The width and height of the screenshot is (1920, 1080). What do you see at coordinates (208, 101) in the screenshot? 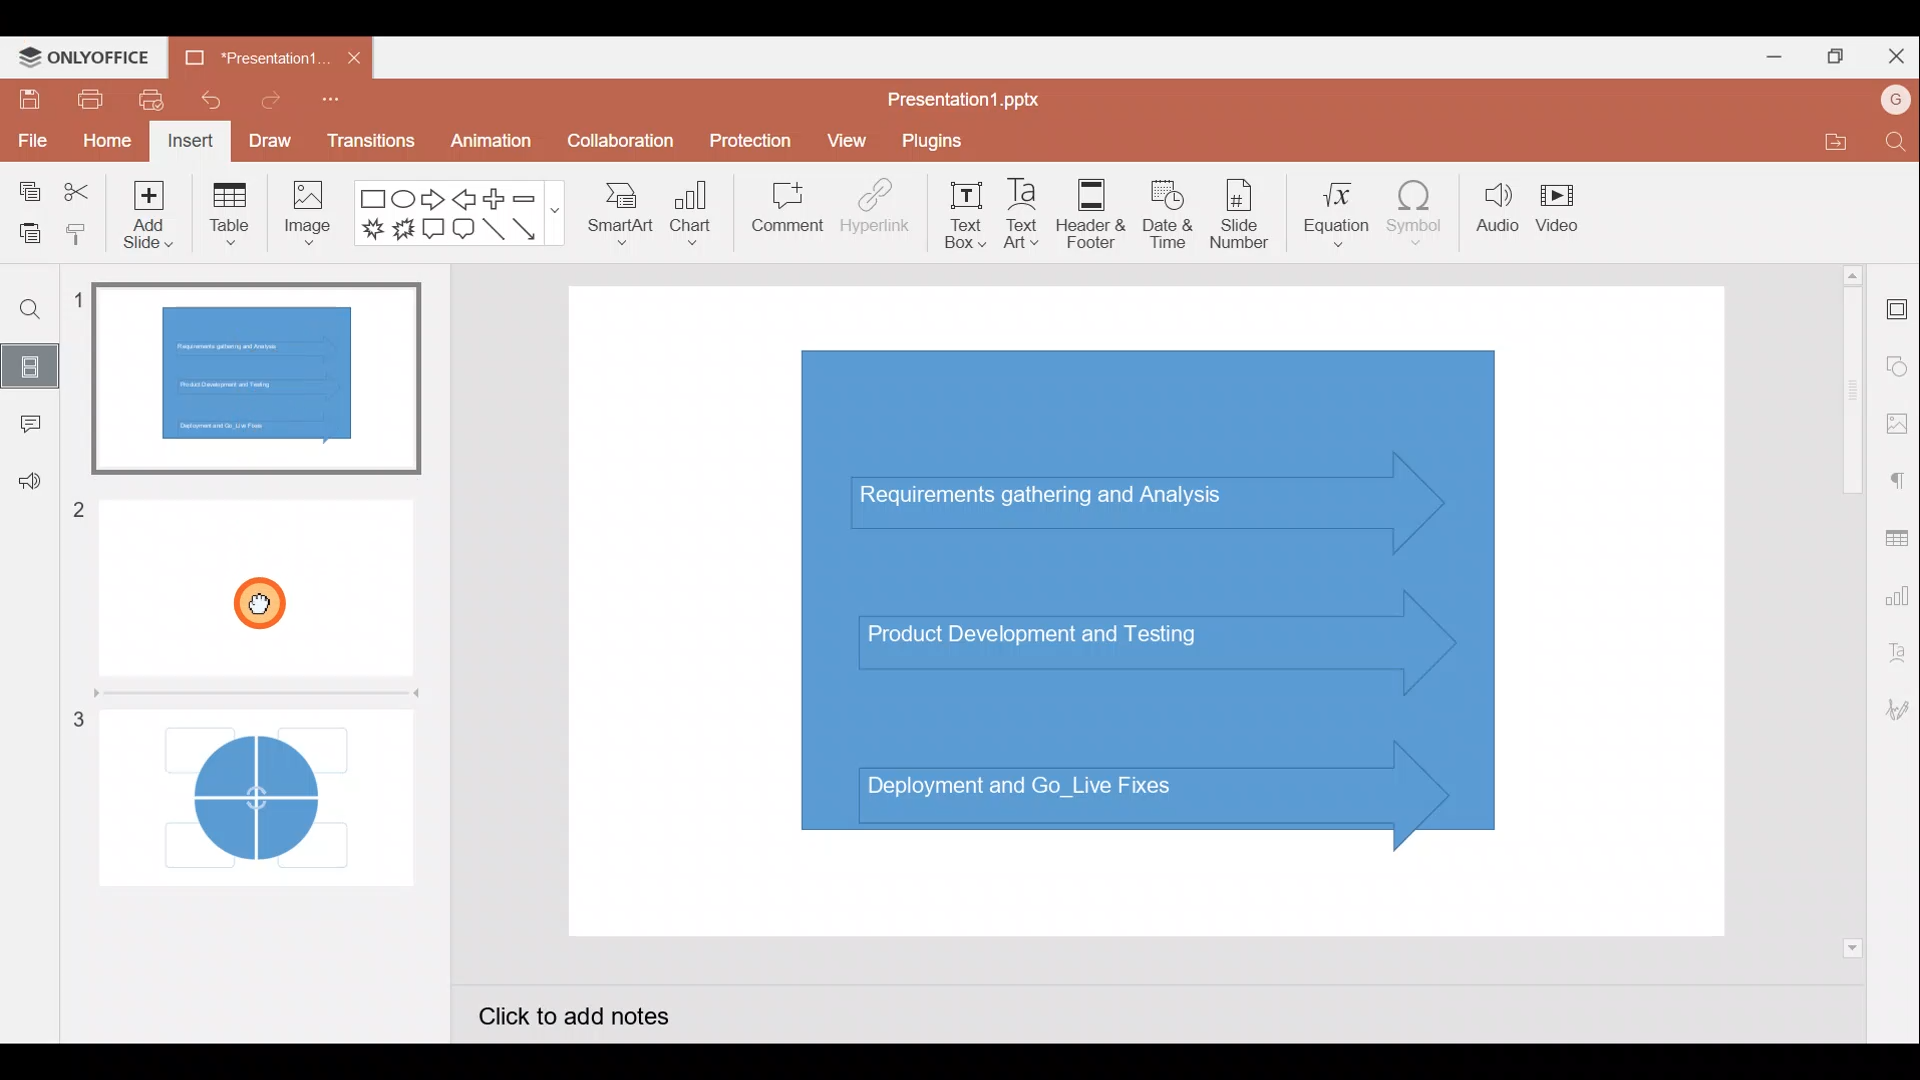
I see `Undo` at bounding box center [208, 101].